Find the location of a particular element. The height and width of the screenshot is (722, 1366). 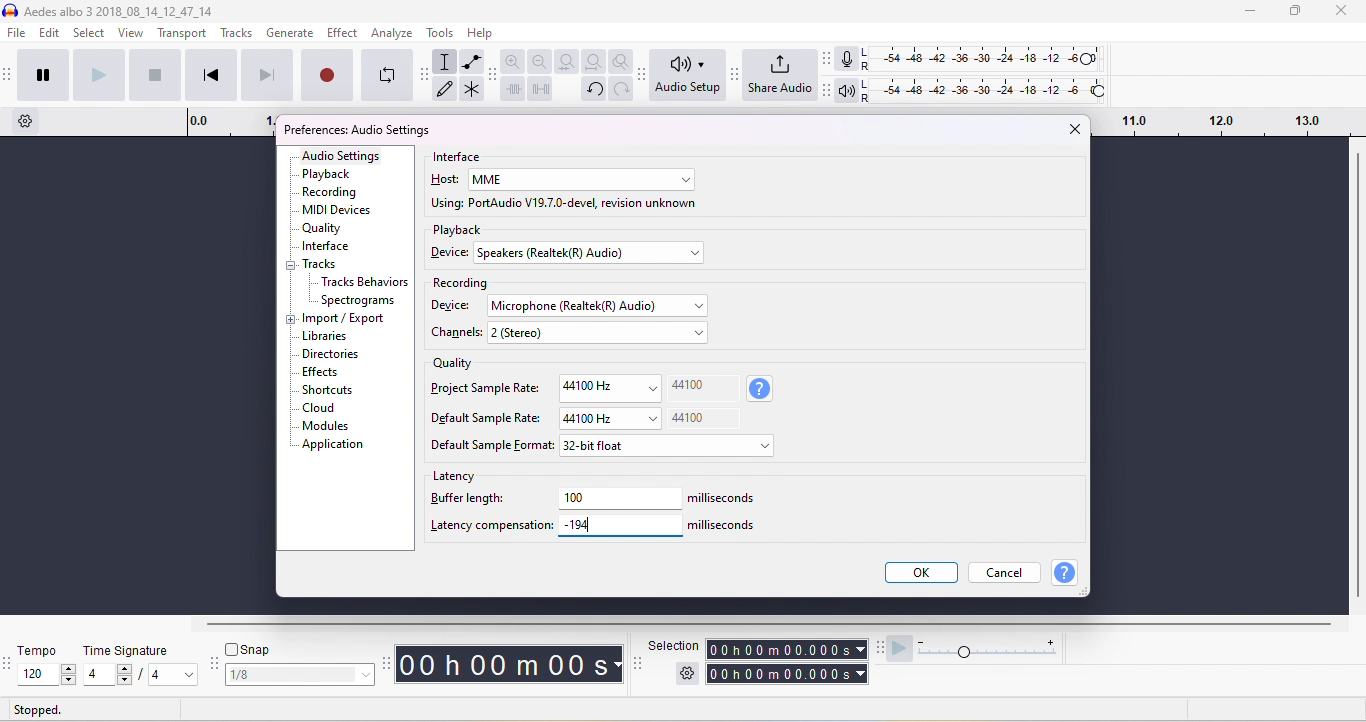

R is located at coordinates (869, 98).